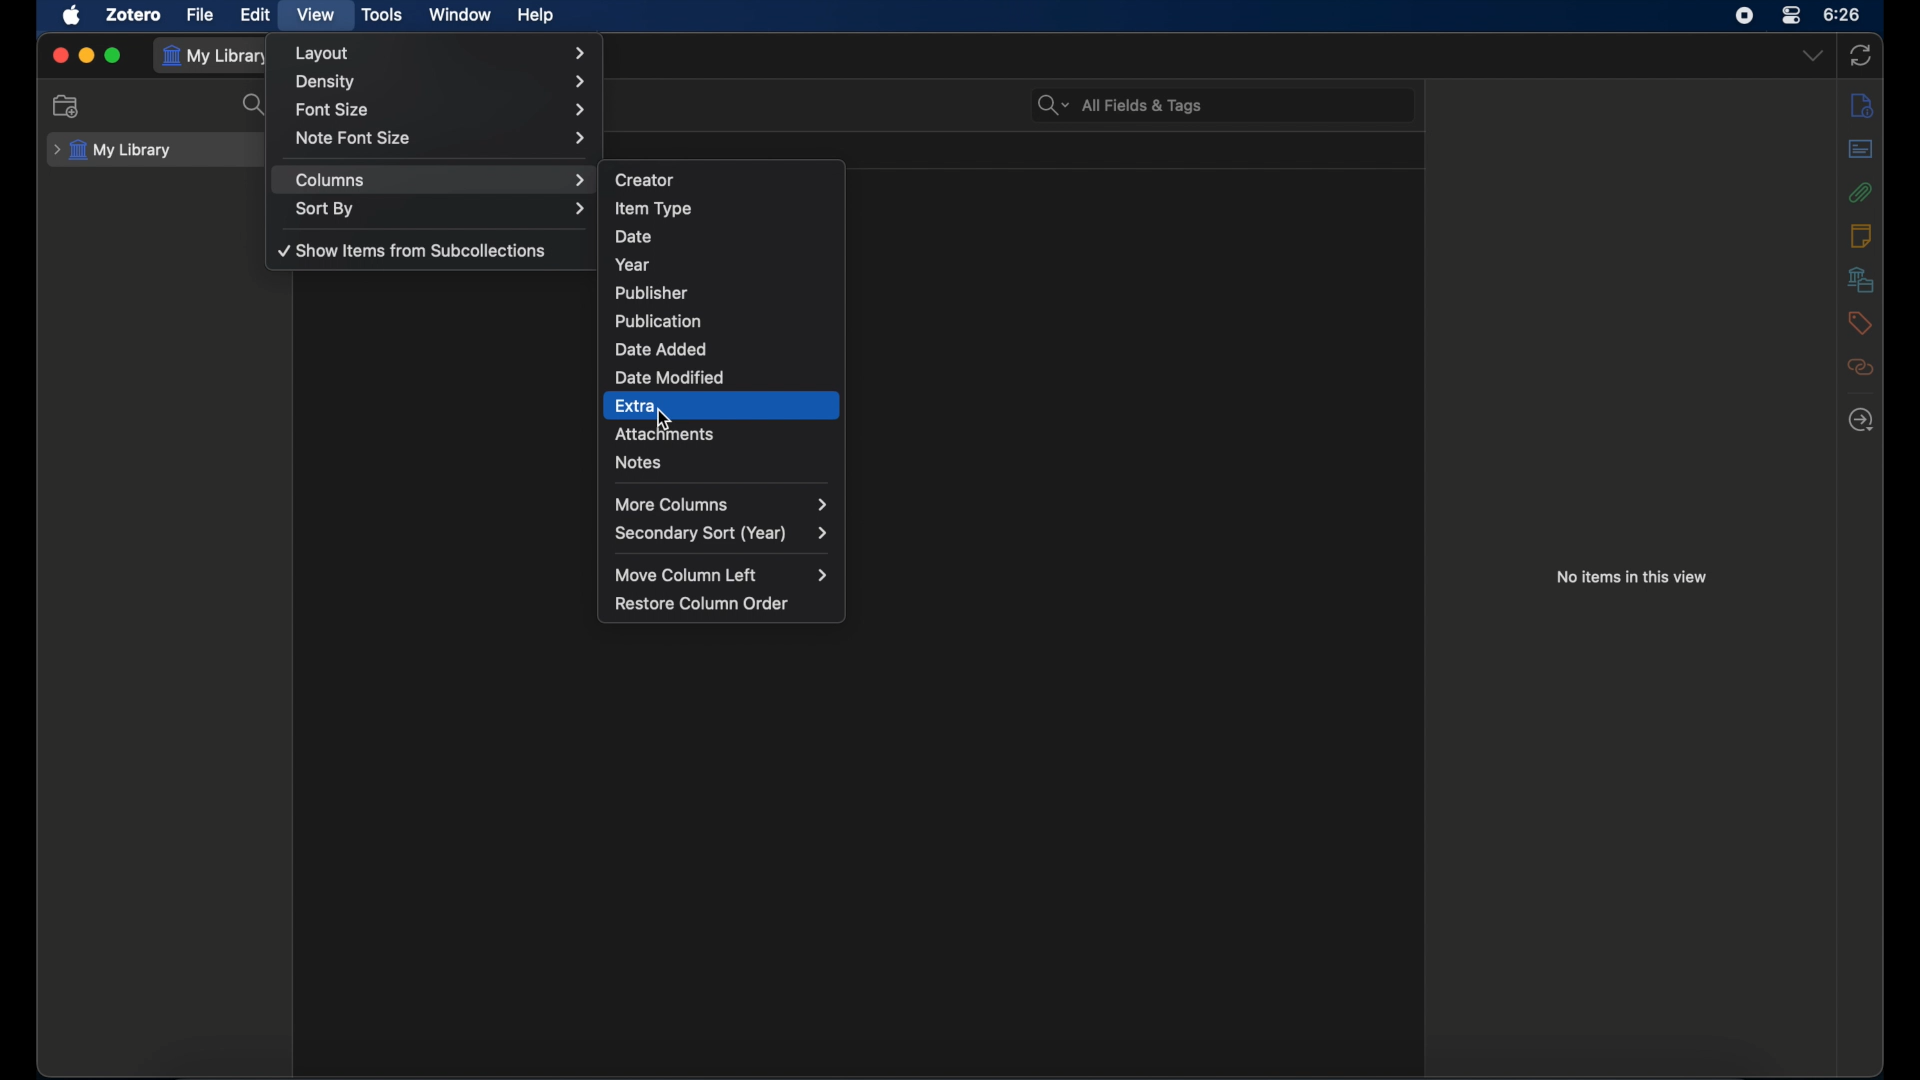  Describe the element at coordinates (1792, 15) in the screenshot. I see `control center` at that location.